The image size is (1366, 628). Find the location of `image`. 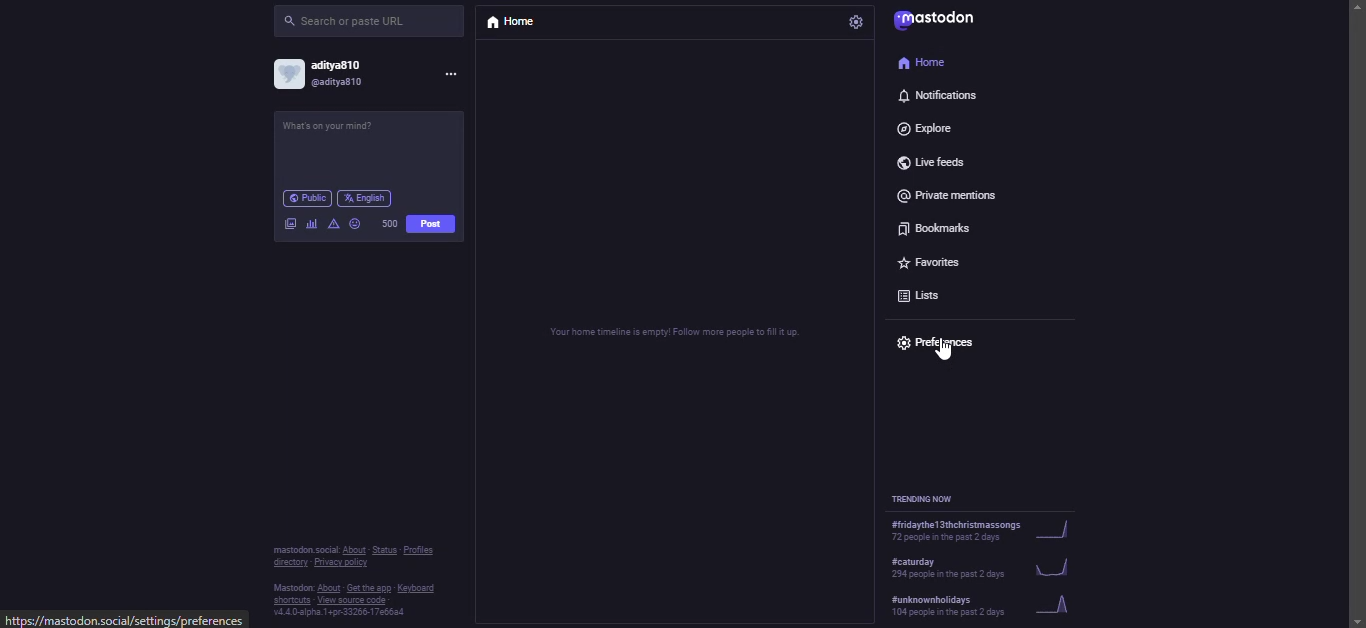

image is located at coordinates (290, 220).